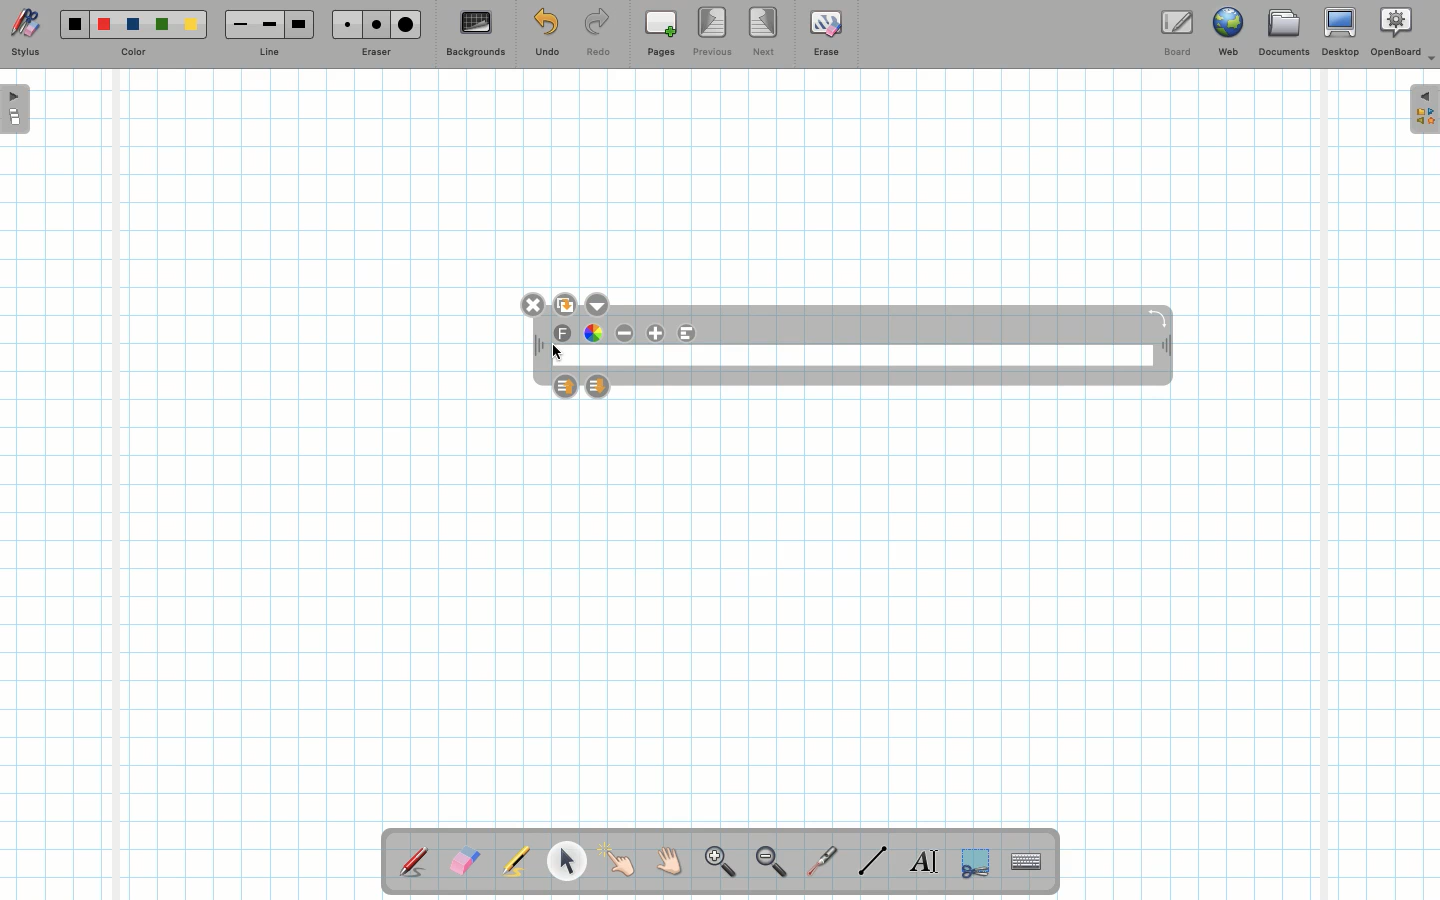  What do you see at coordinates (670, 864) in the screenshot?
I see `Grab` at bounding box center [670, 864].